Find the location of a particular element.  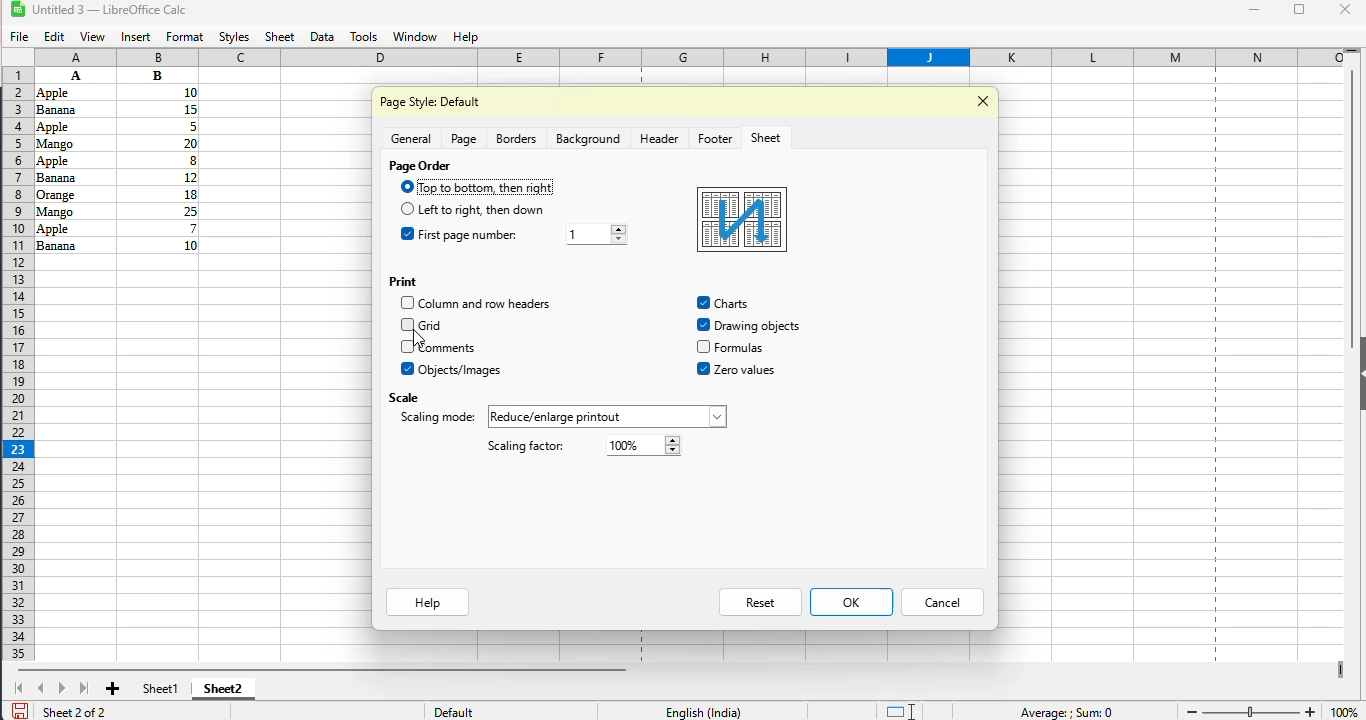

sheet1 is located at coordinates (161, 688).